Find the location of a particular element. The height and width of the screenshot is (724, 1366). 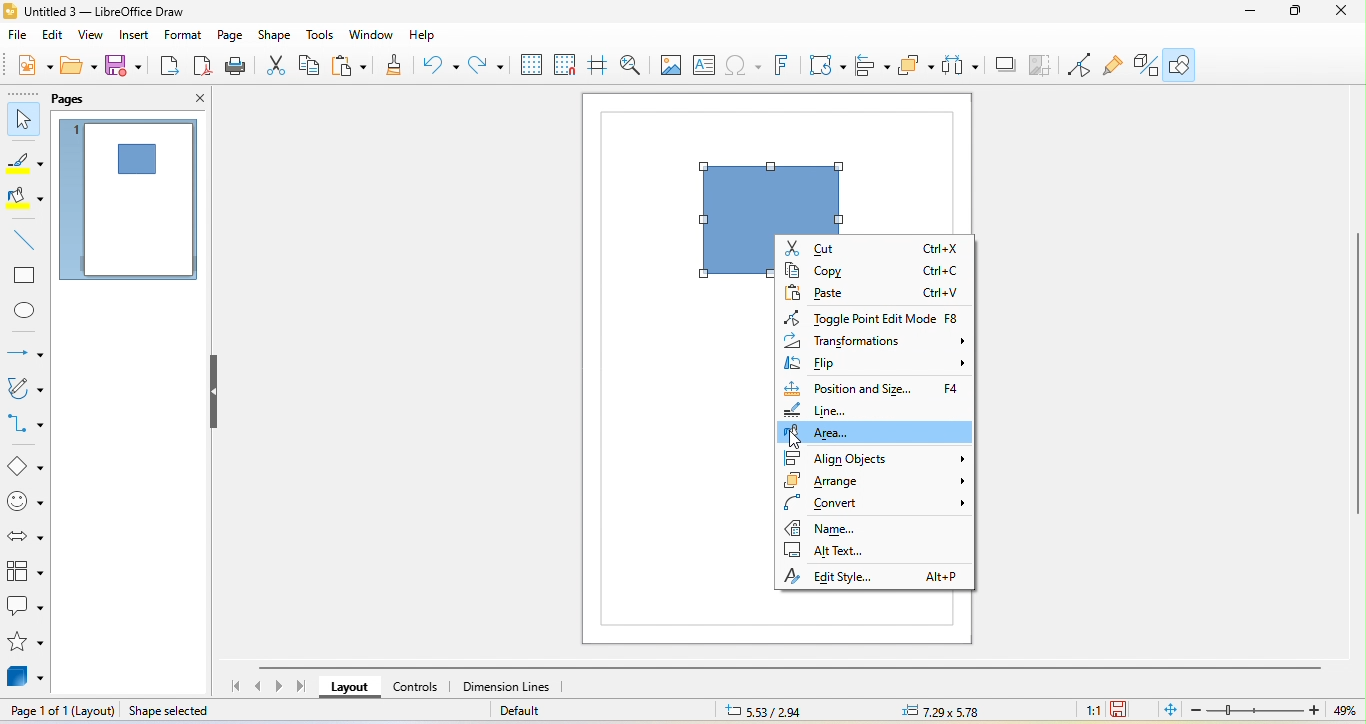

zoom is located at coordinates (1275, 712).